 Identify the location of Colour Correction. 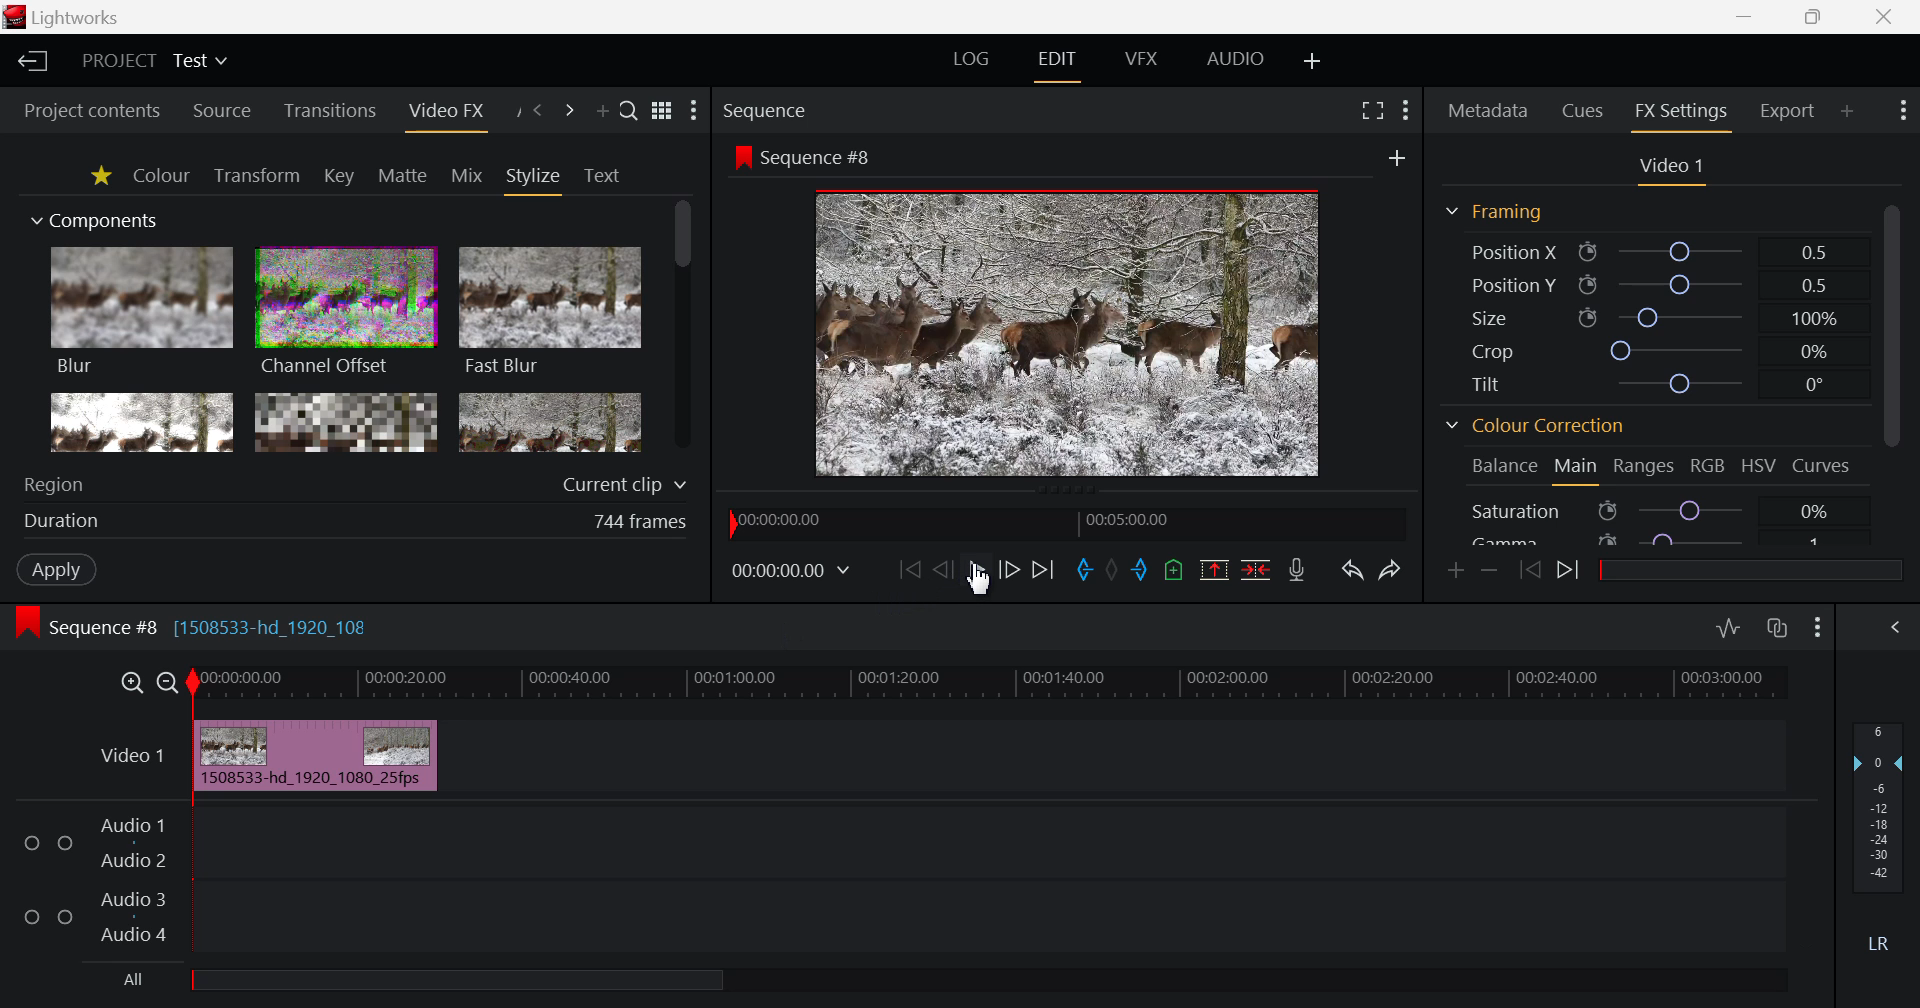
(1535, 427).